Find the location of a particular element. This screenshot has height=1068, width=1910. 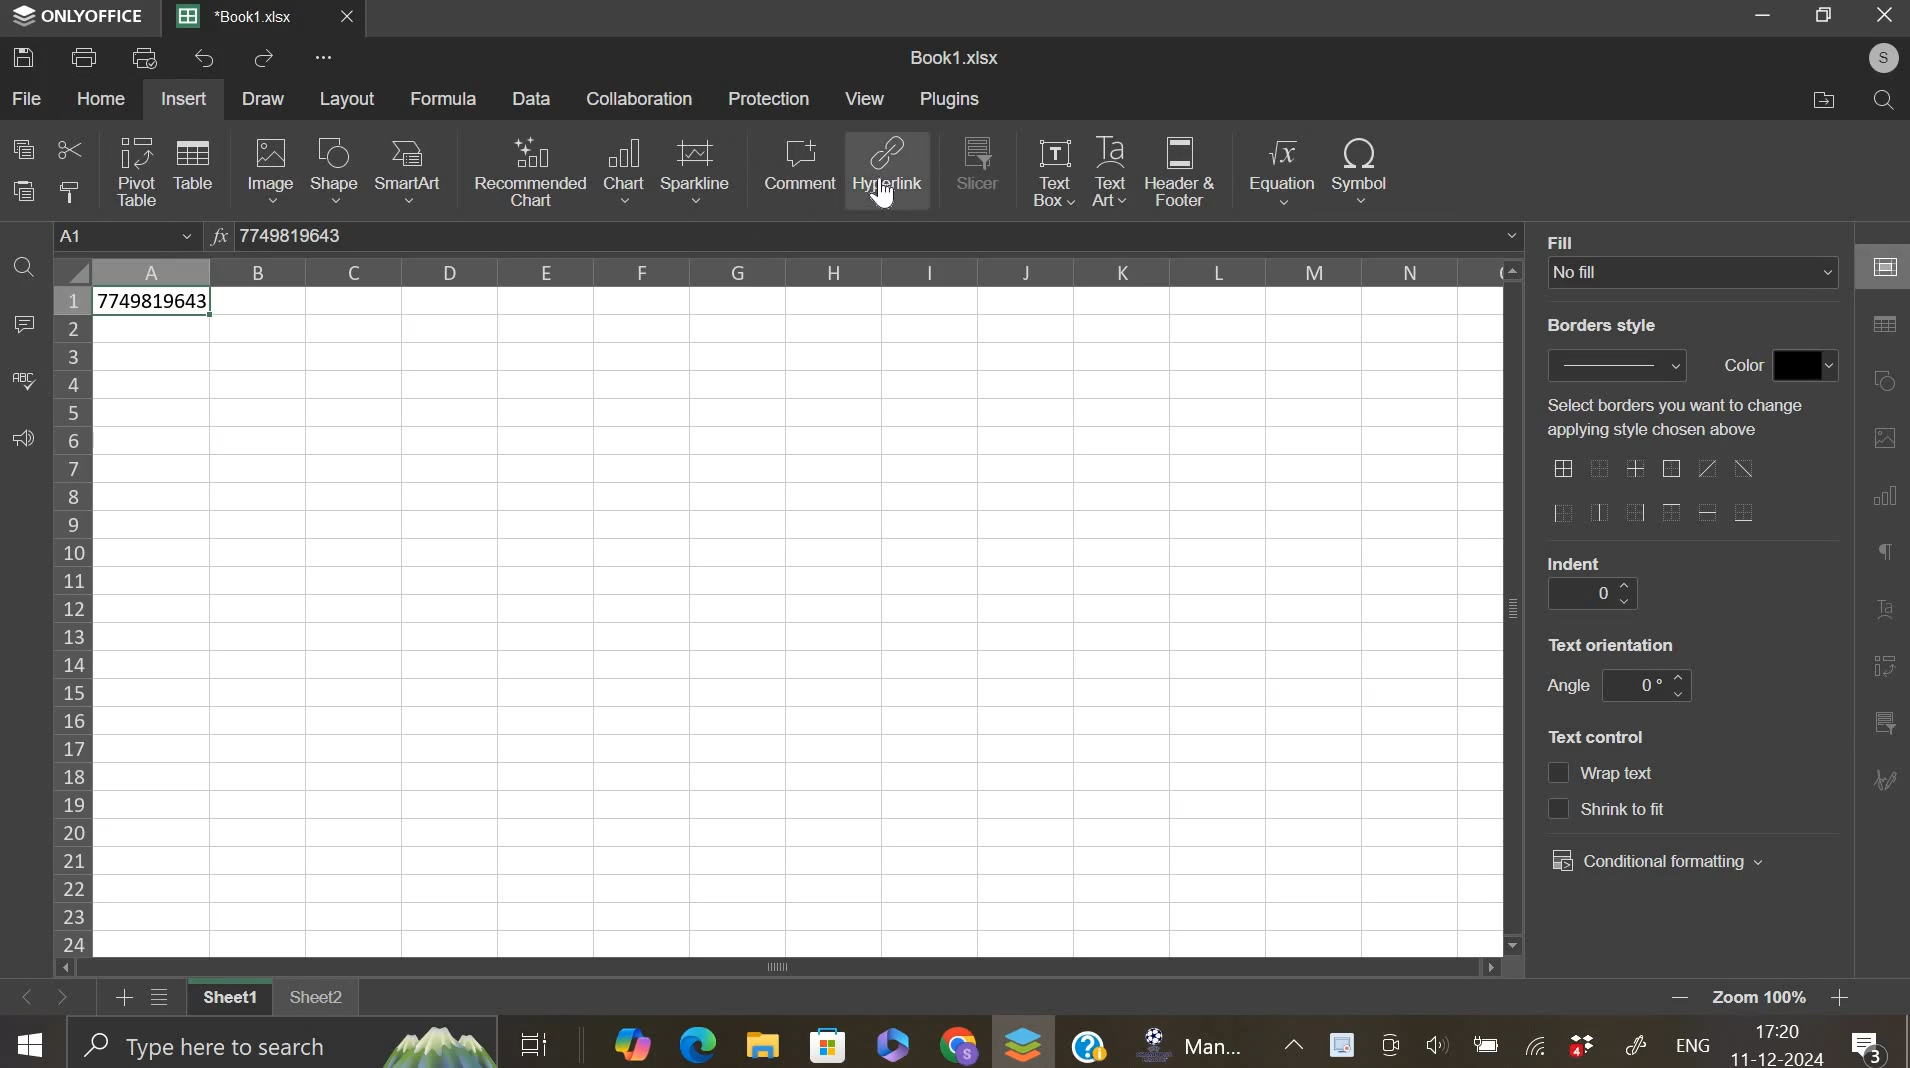

copy style is located at coordinates (69, 191).